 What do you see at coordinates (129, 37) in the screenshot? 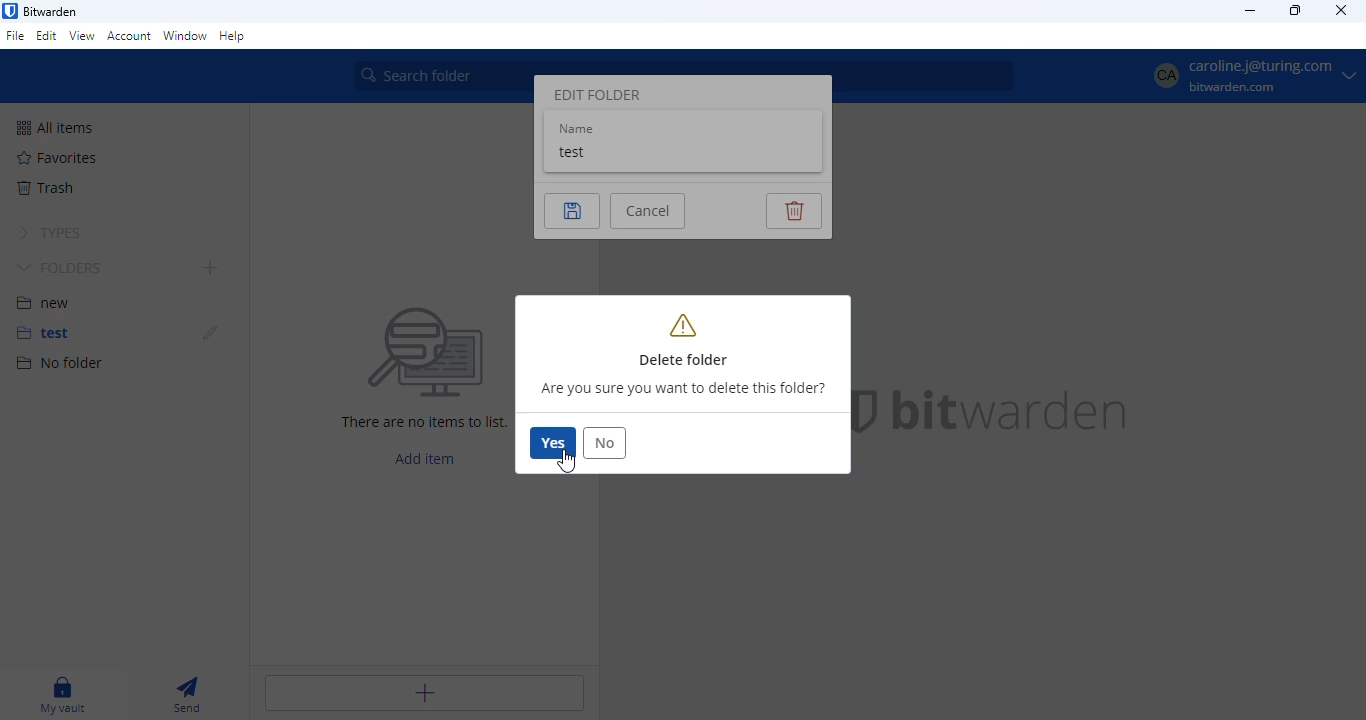
I see `account` at bounding box center [129, 37].